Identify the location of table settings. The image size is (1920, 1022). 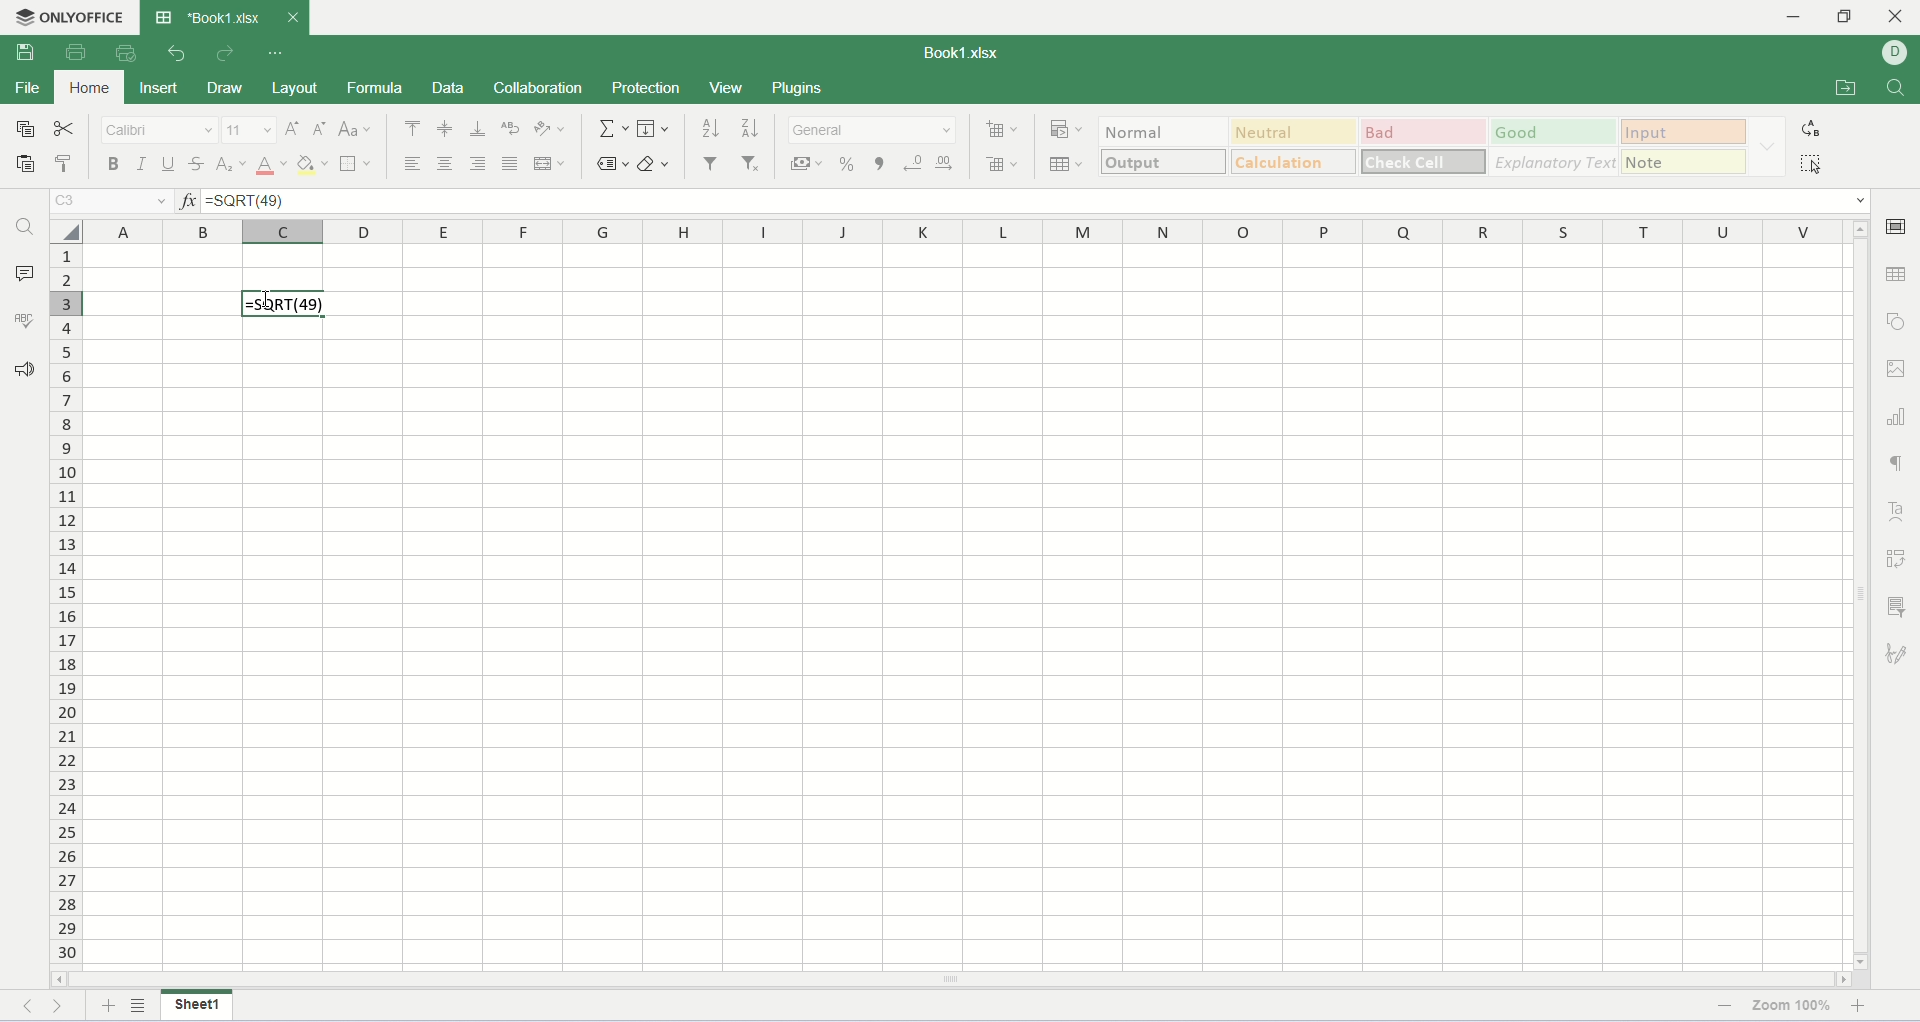
(1900, 277).